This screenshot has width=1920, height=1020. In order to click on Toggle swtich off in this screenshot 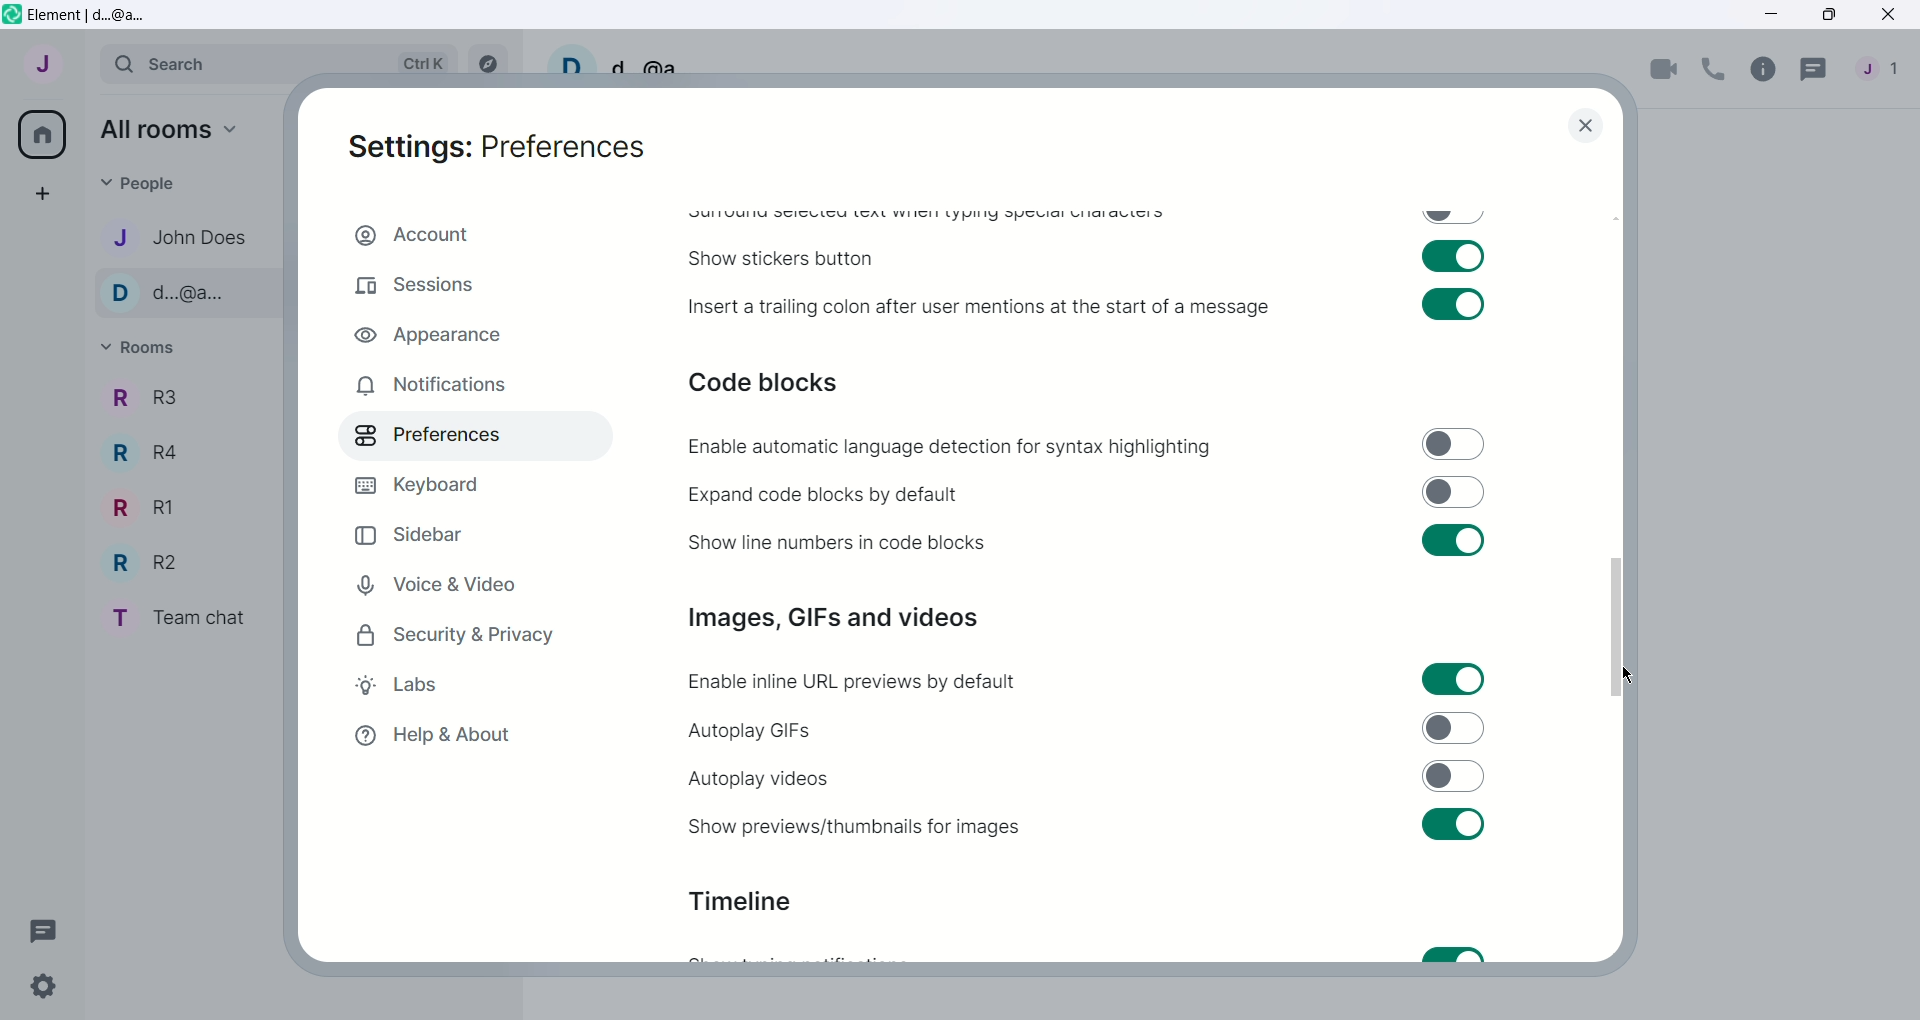, I will do `click(1453, 218)`.